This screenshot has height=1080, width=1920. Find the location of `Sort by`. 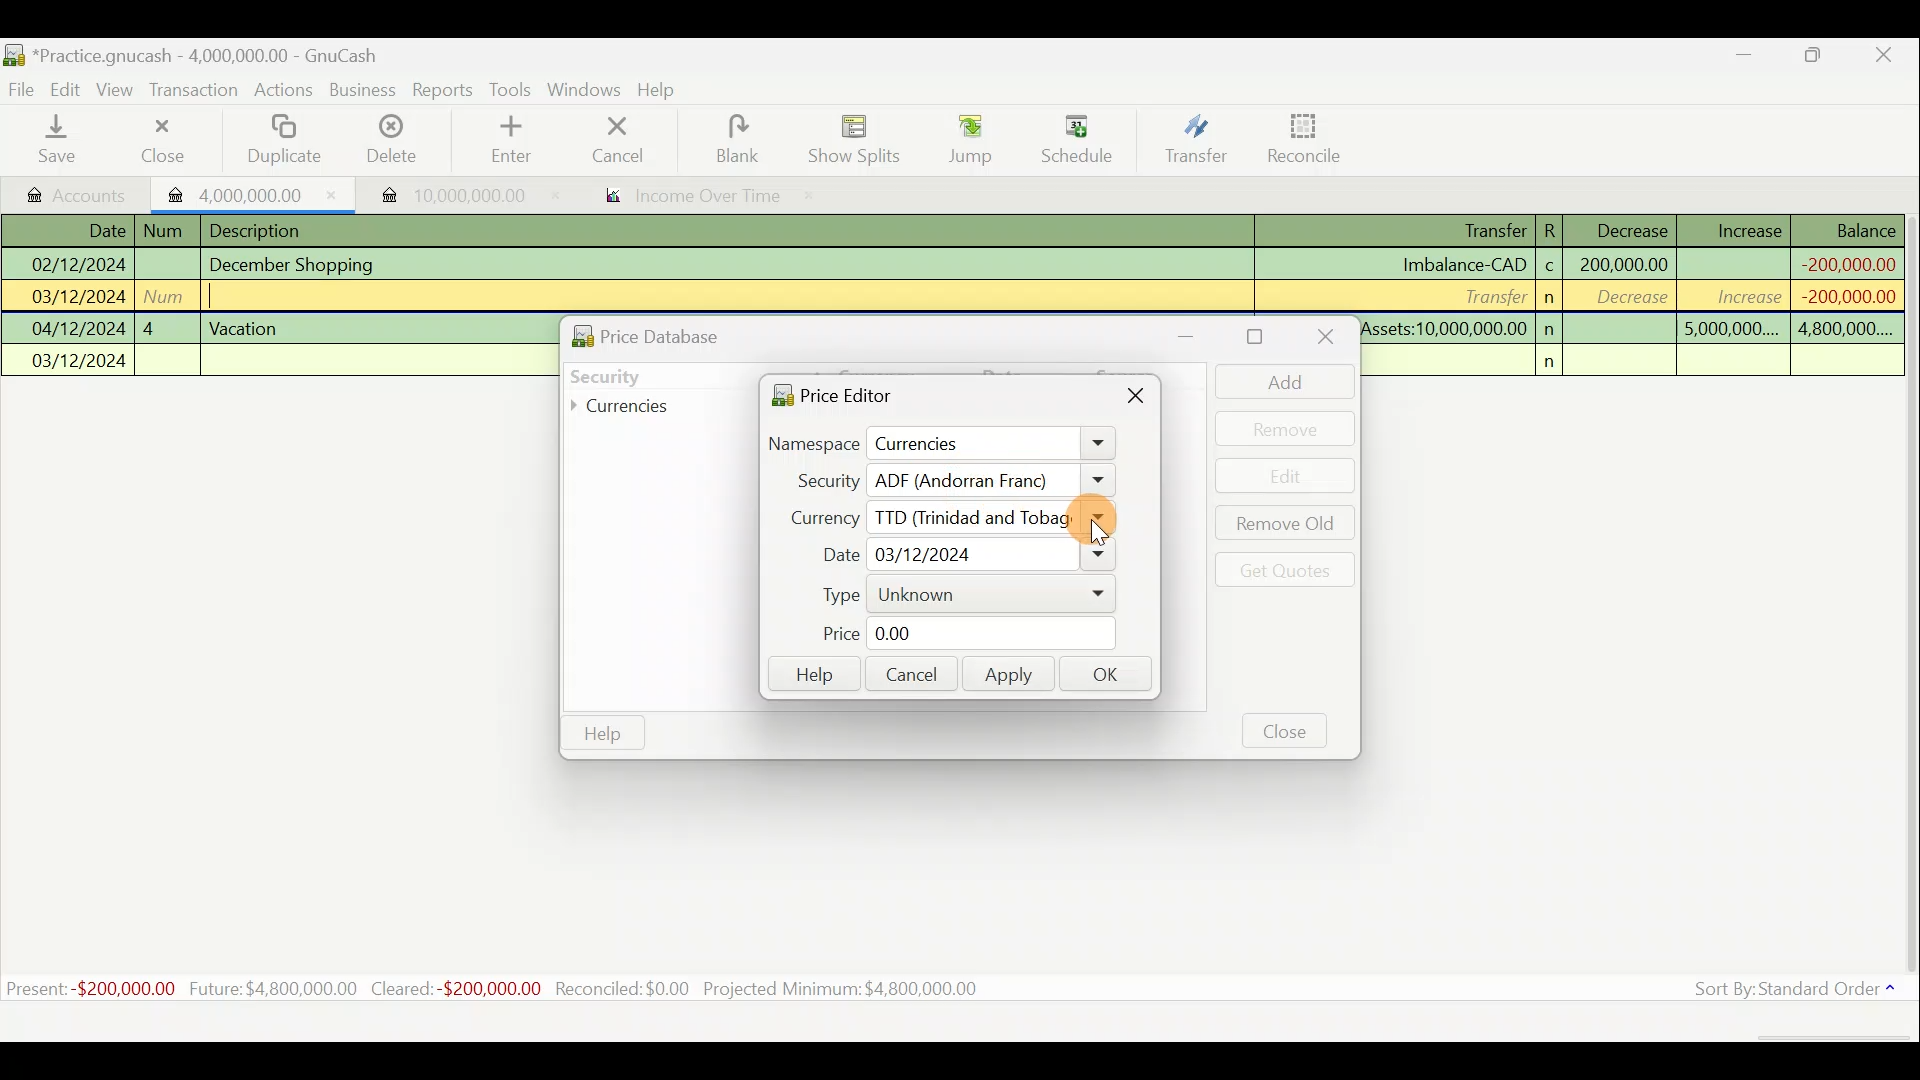

Sort by is located at coordinates (1785, 991).